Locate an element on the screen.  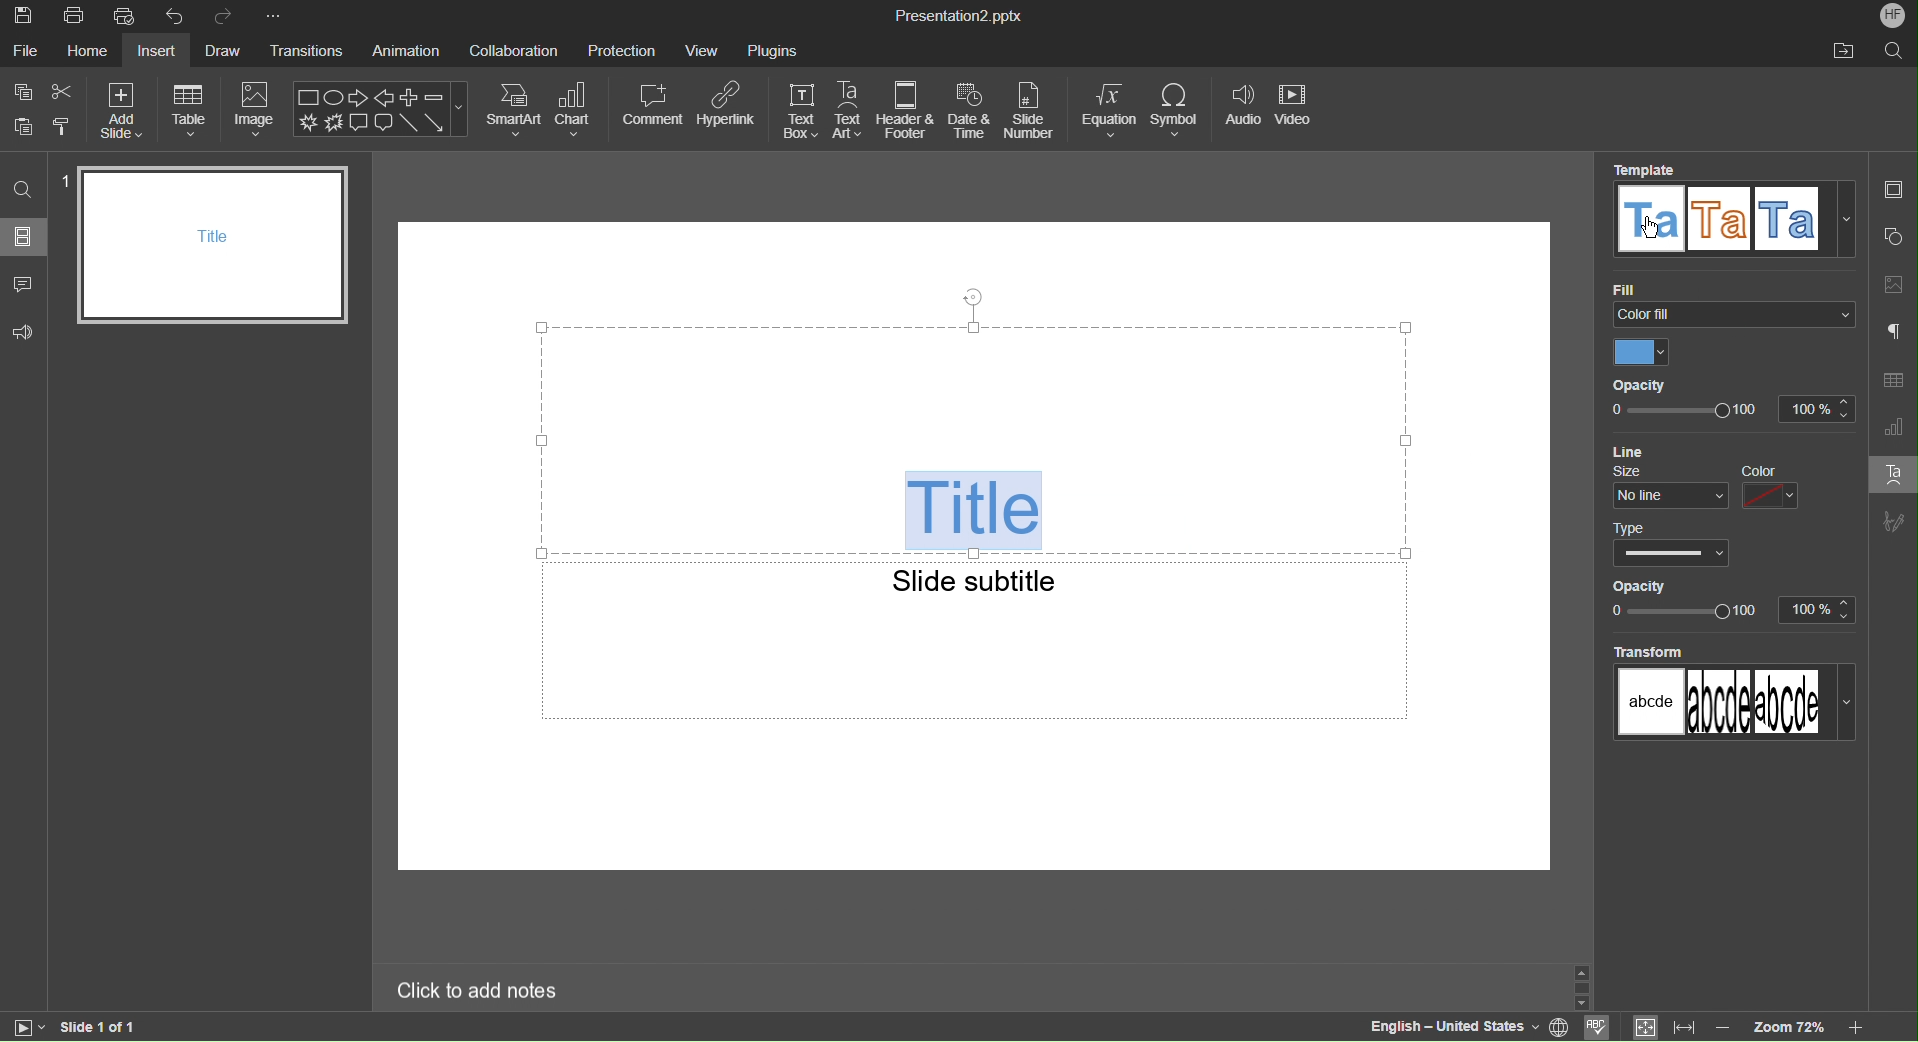
Equation  is located at coordinates (1108, 110).